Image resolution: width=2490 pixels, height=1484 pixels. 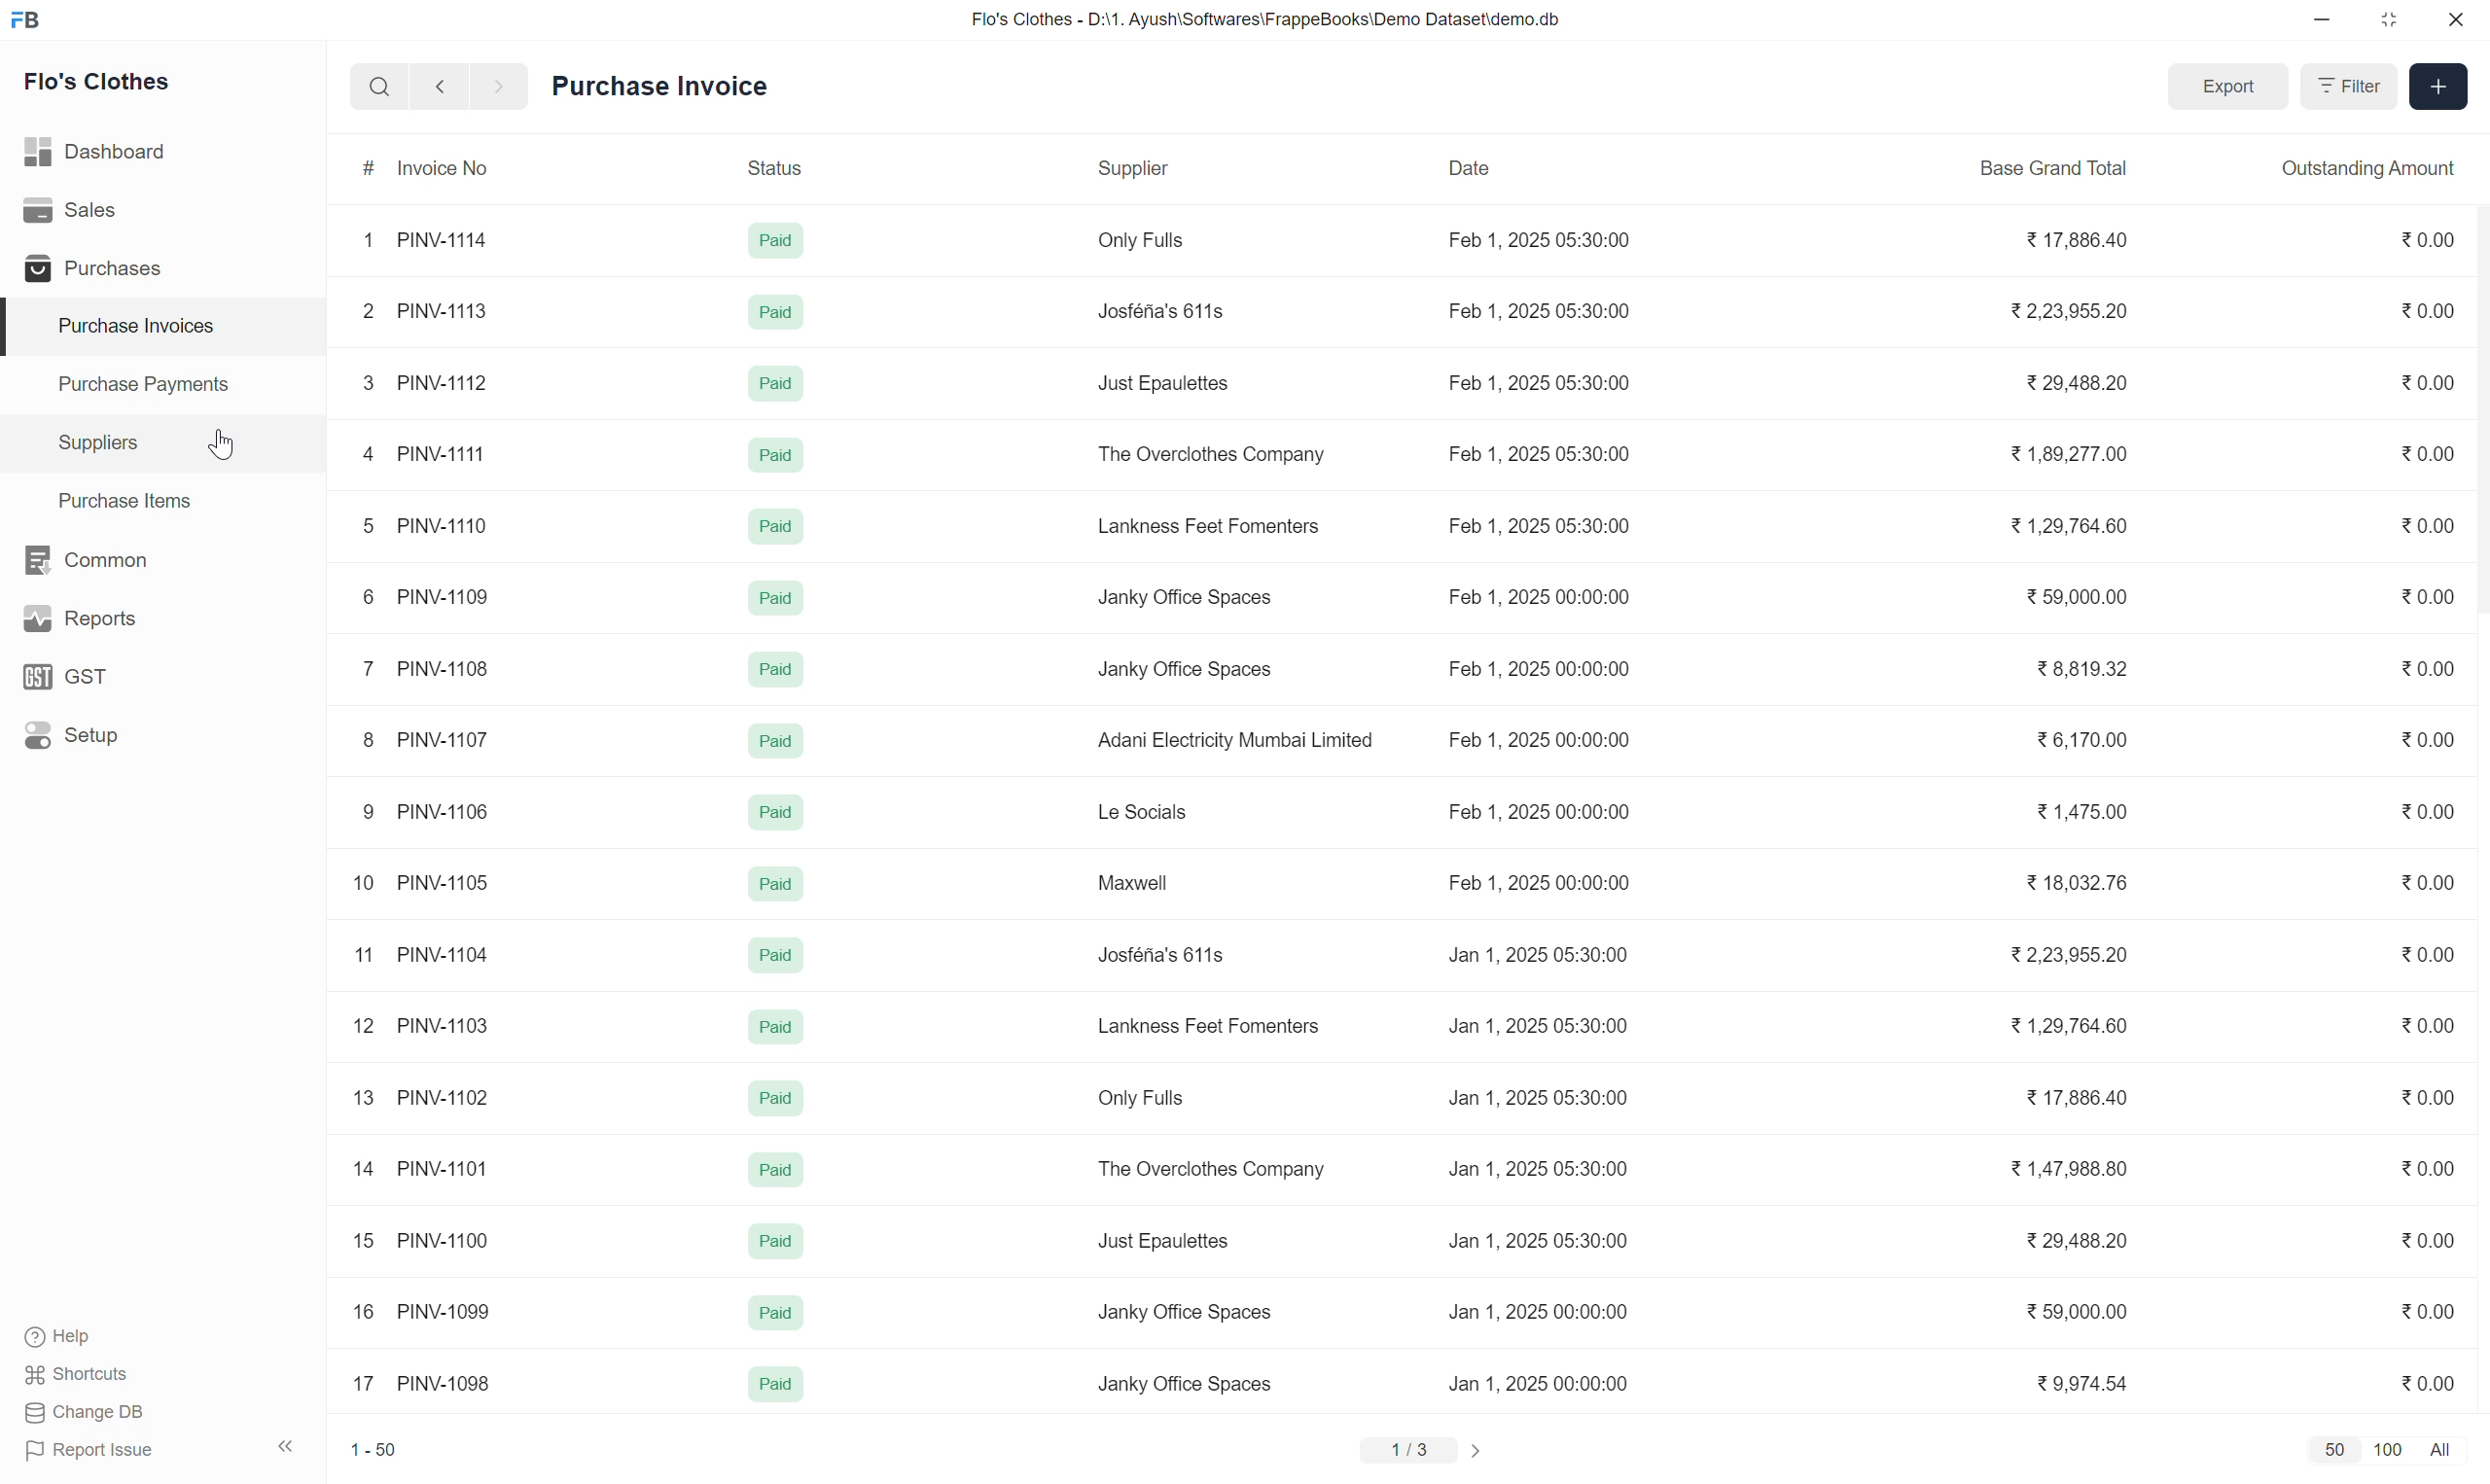 What do you see at coordinates (775, 1241) in the screenshot?
I see `Paid` at bounding box center [775, 1241].